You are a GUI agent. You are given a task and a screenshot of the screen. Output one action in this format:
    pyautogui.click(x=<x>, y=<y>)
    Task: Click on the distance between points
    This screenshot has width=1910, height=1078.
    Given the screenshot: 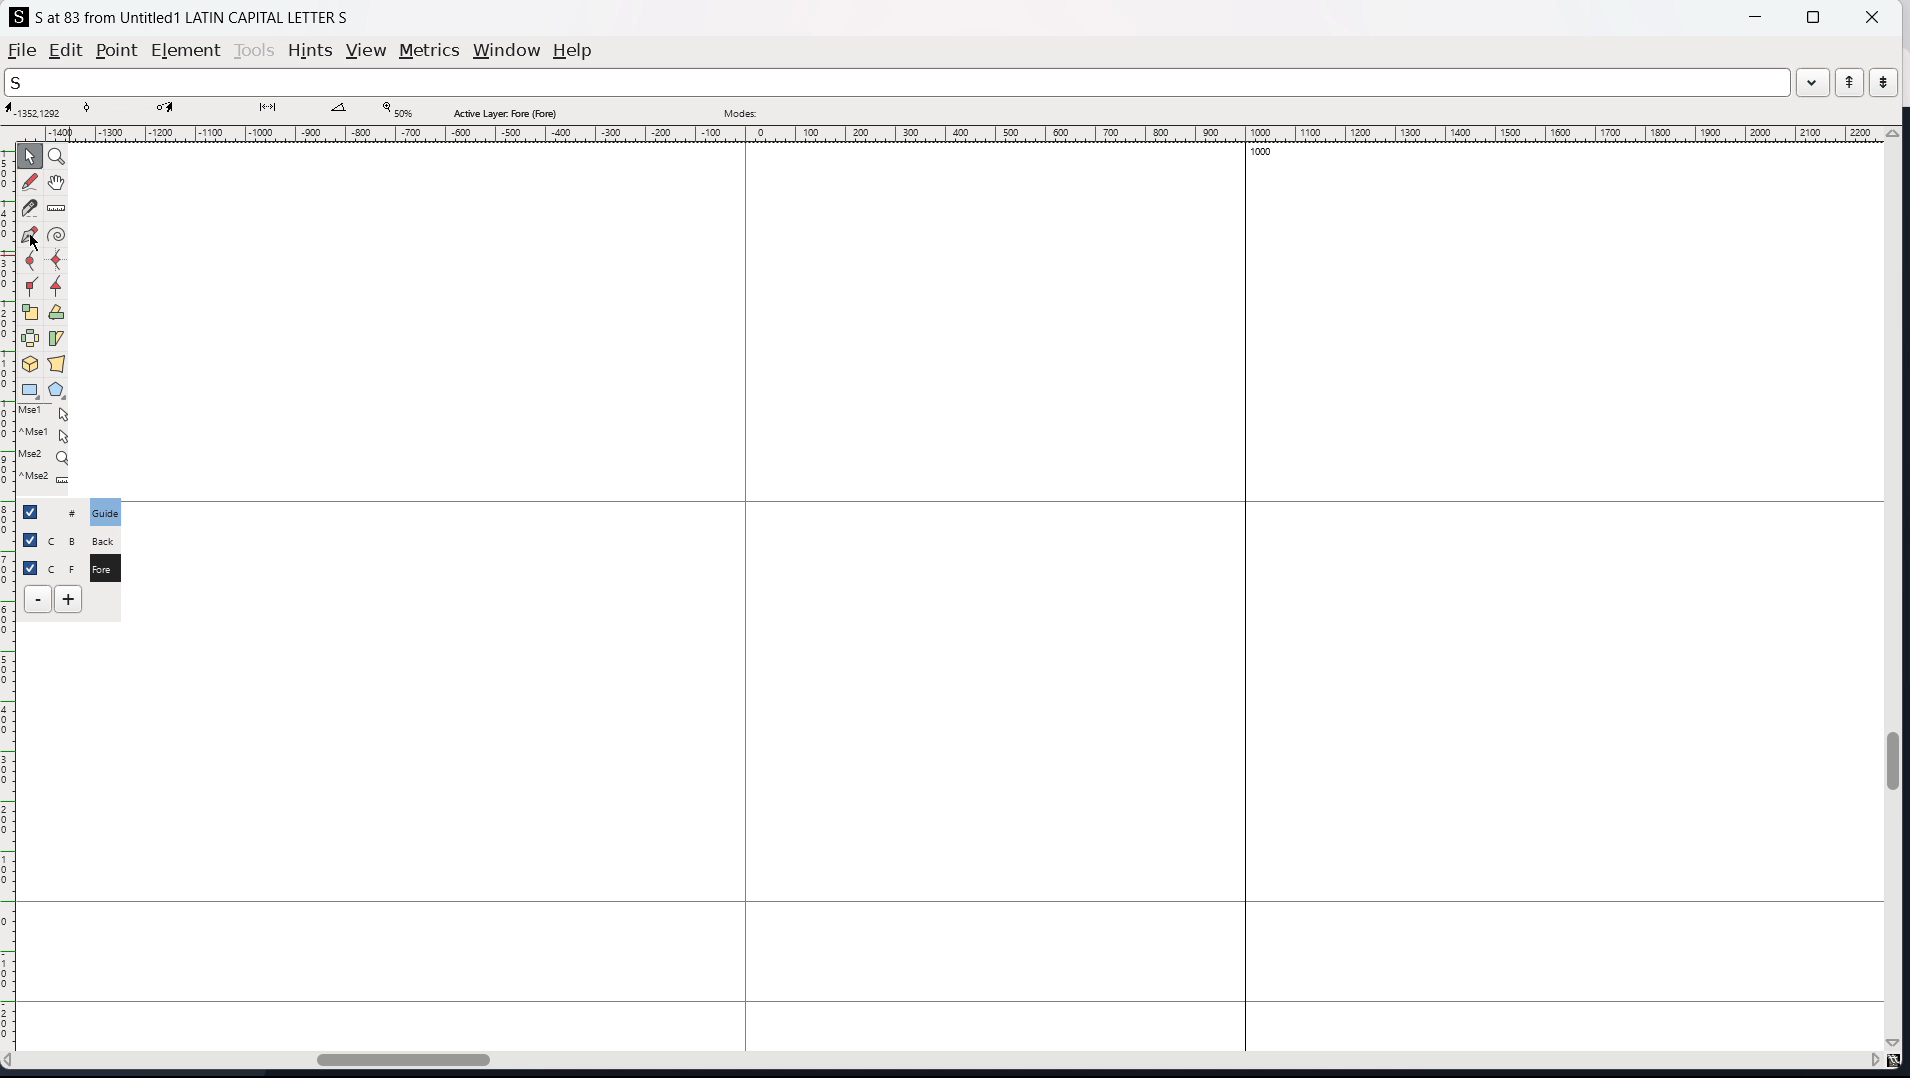 What is the action you would take?
    pyautogui.click(x=267, y=110)
    